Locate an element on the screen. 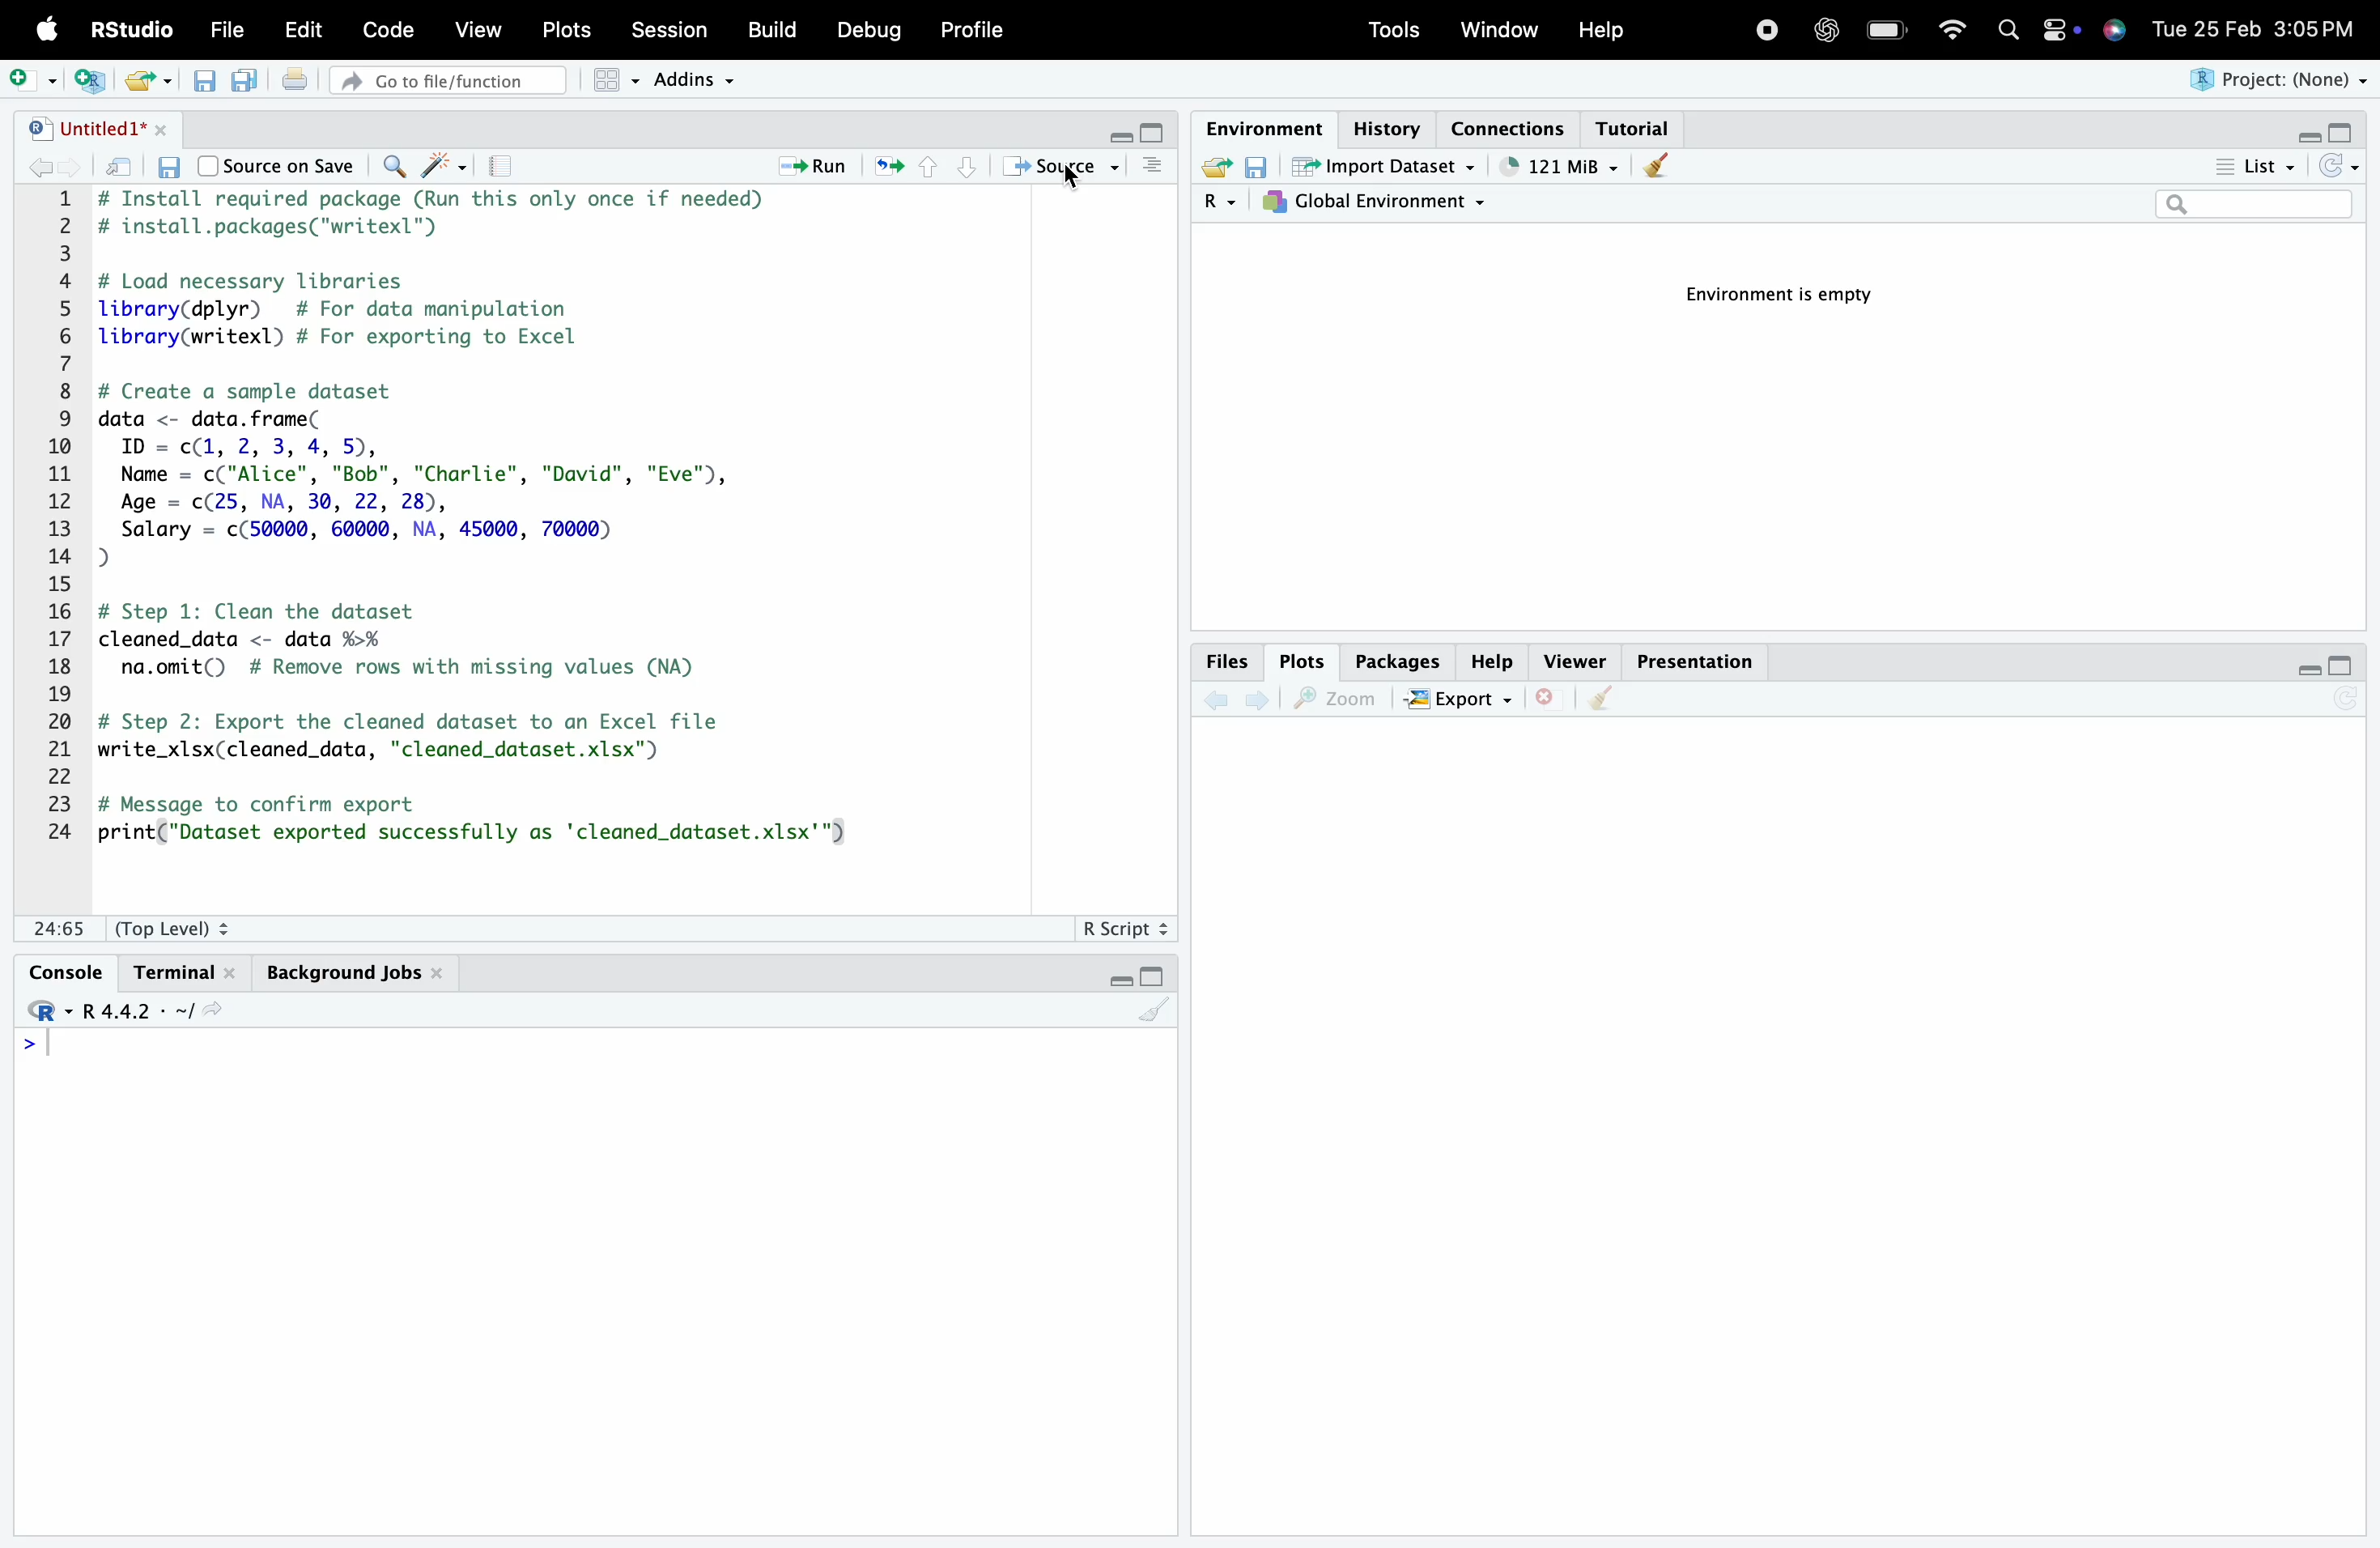 The width and height of the screenshot is (2380, 1548). Tutorial is located at coordinates (1639, 125).